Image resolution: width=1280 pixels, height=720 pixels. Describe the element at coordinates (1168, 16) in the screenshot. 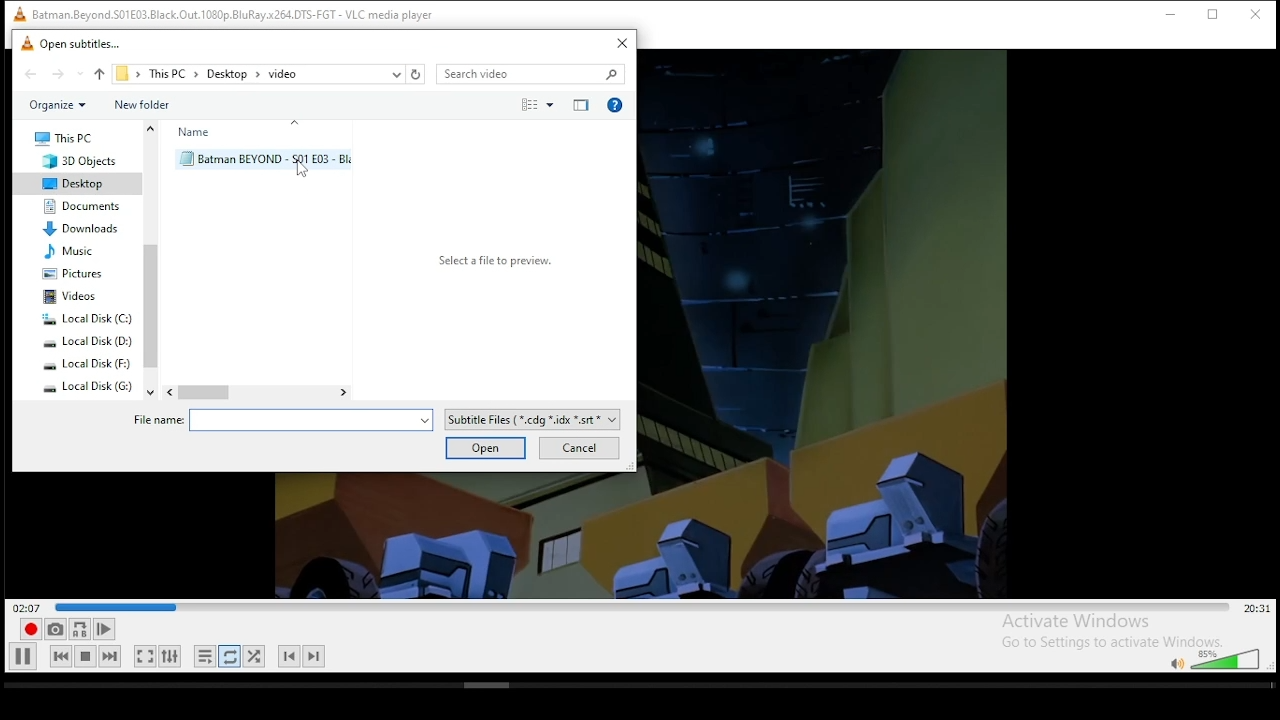

I see `minimize` at that location.